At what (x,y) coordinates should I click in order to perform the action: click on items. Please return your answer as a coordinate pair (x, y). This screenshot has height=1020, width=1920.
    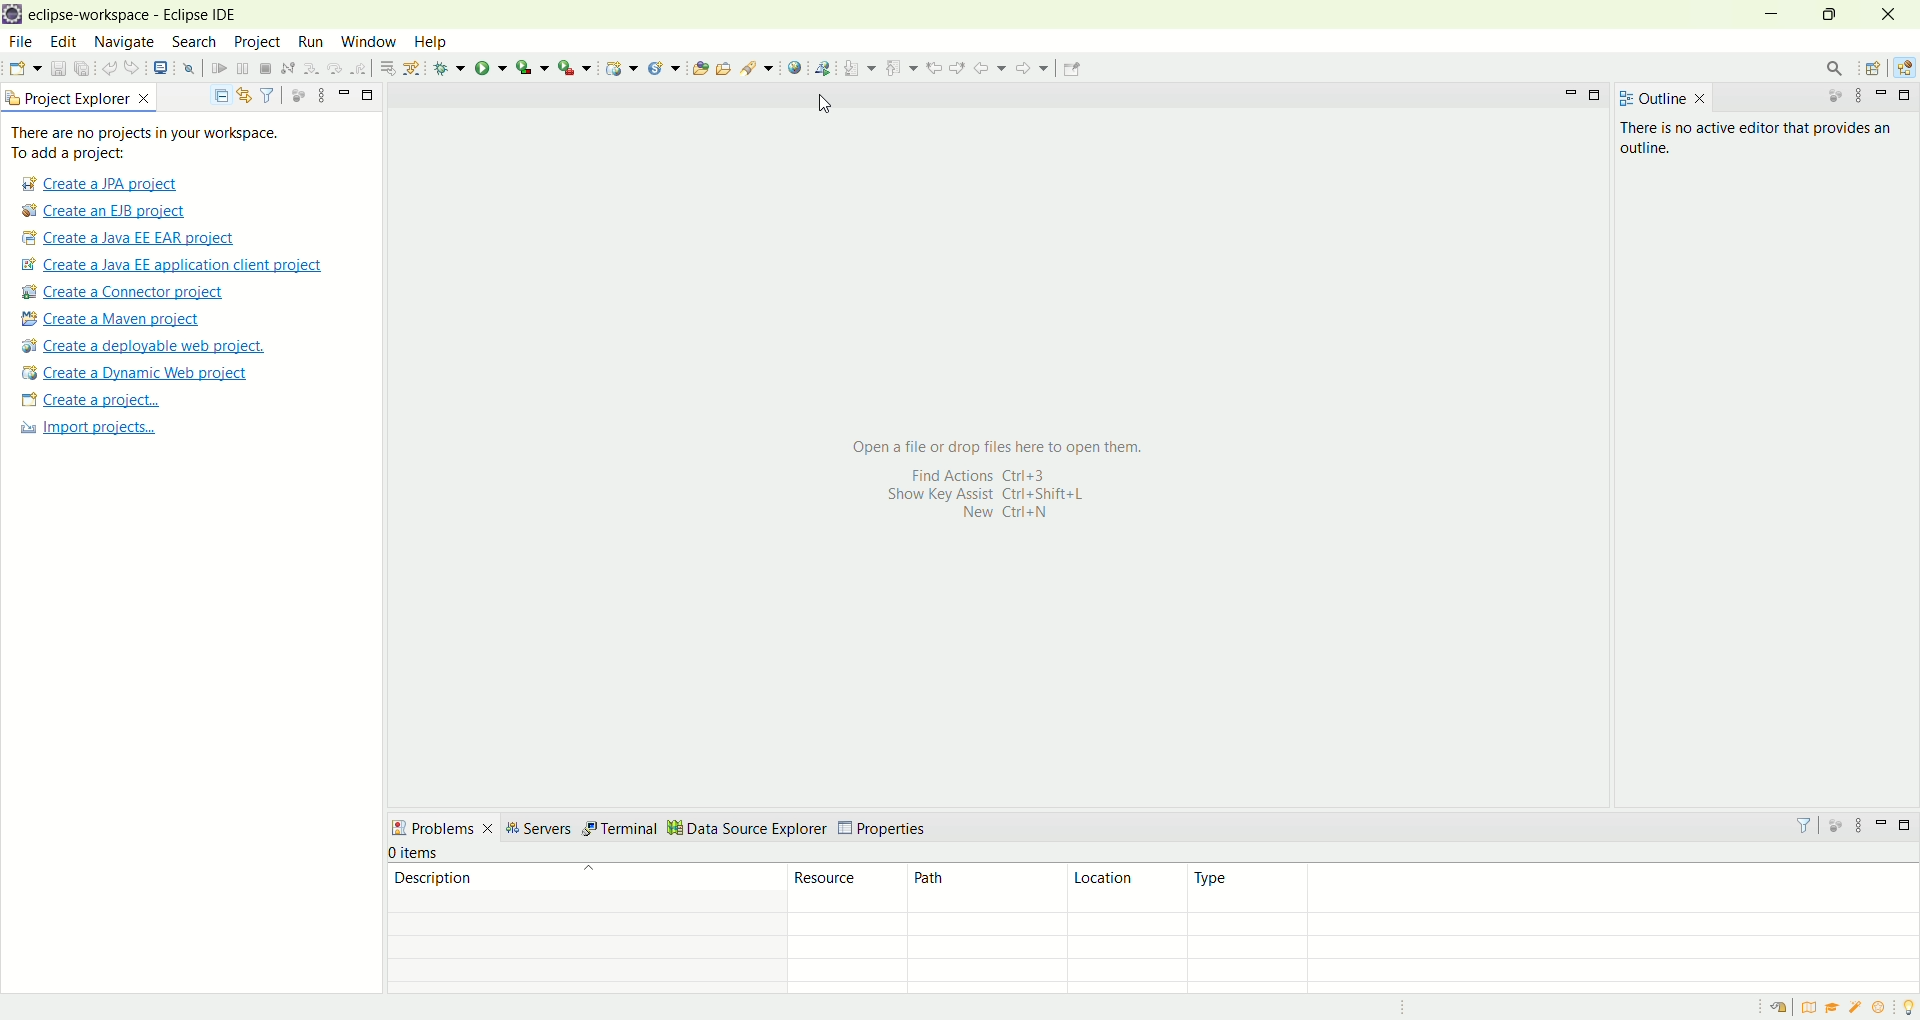
    Looking at the image, I should click on (419, 854).